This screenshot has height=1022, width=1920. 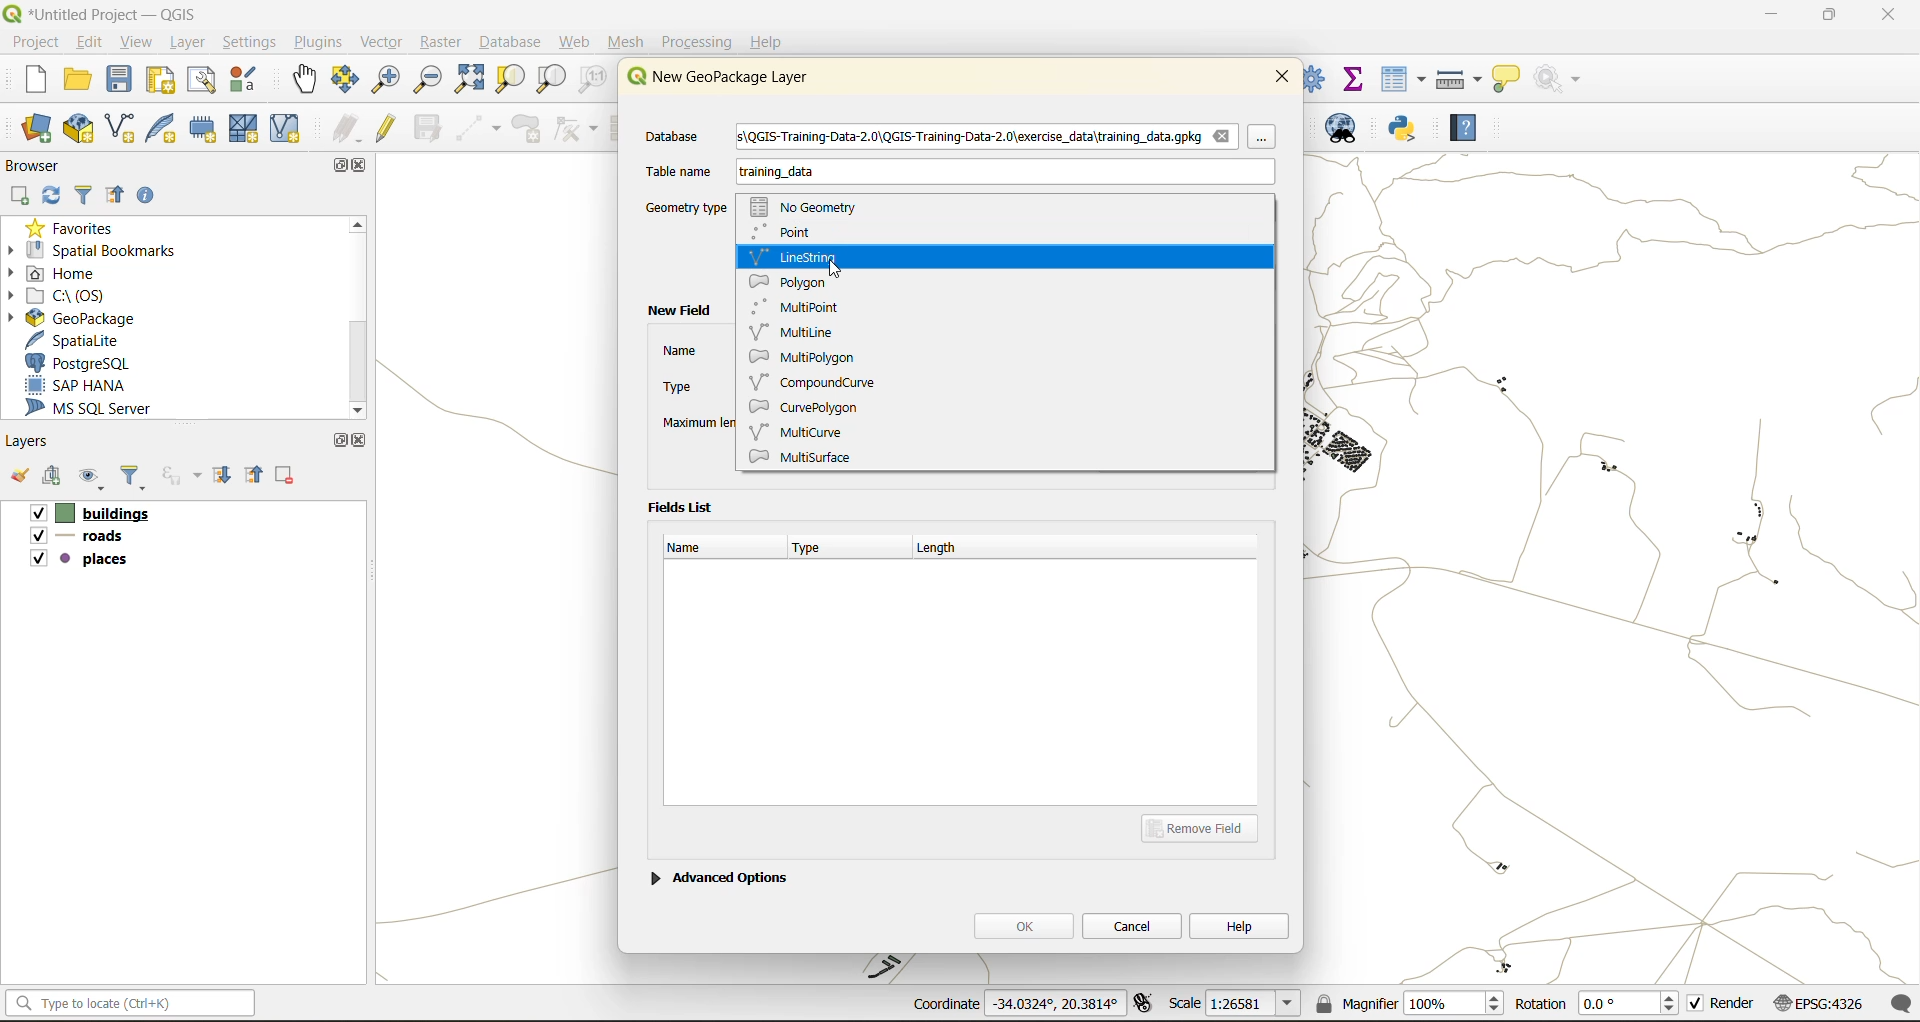 What do you see at coordinates (184, 475) in the screenshot?
I see `filter by expression` at bounding box center [184, 475].